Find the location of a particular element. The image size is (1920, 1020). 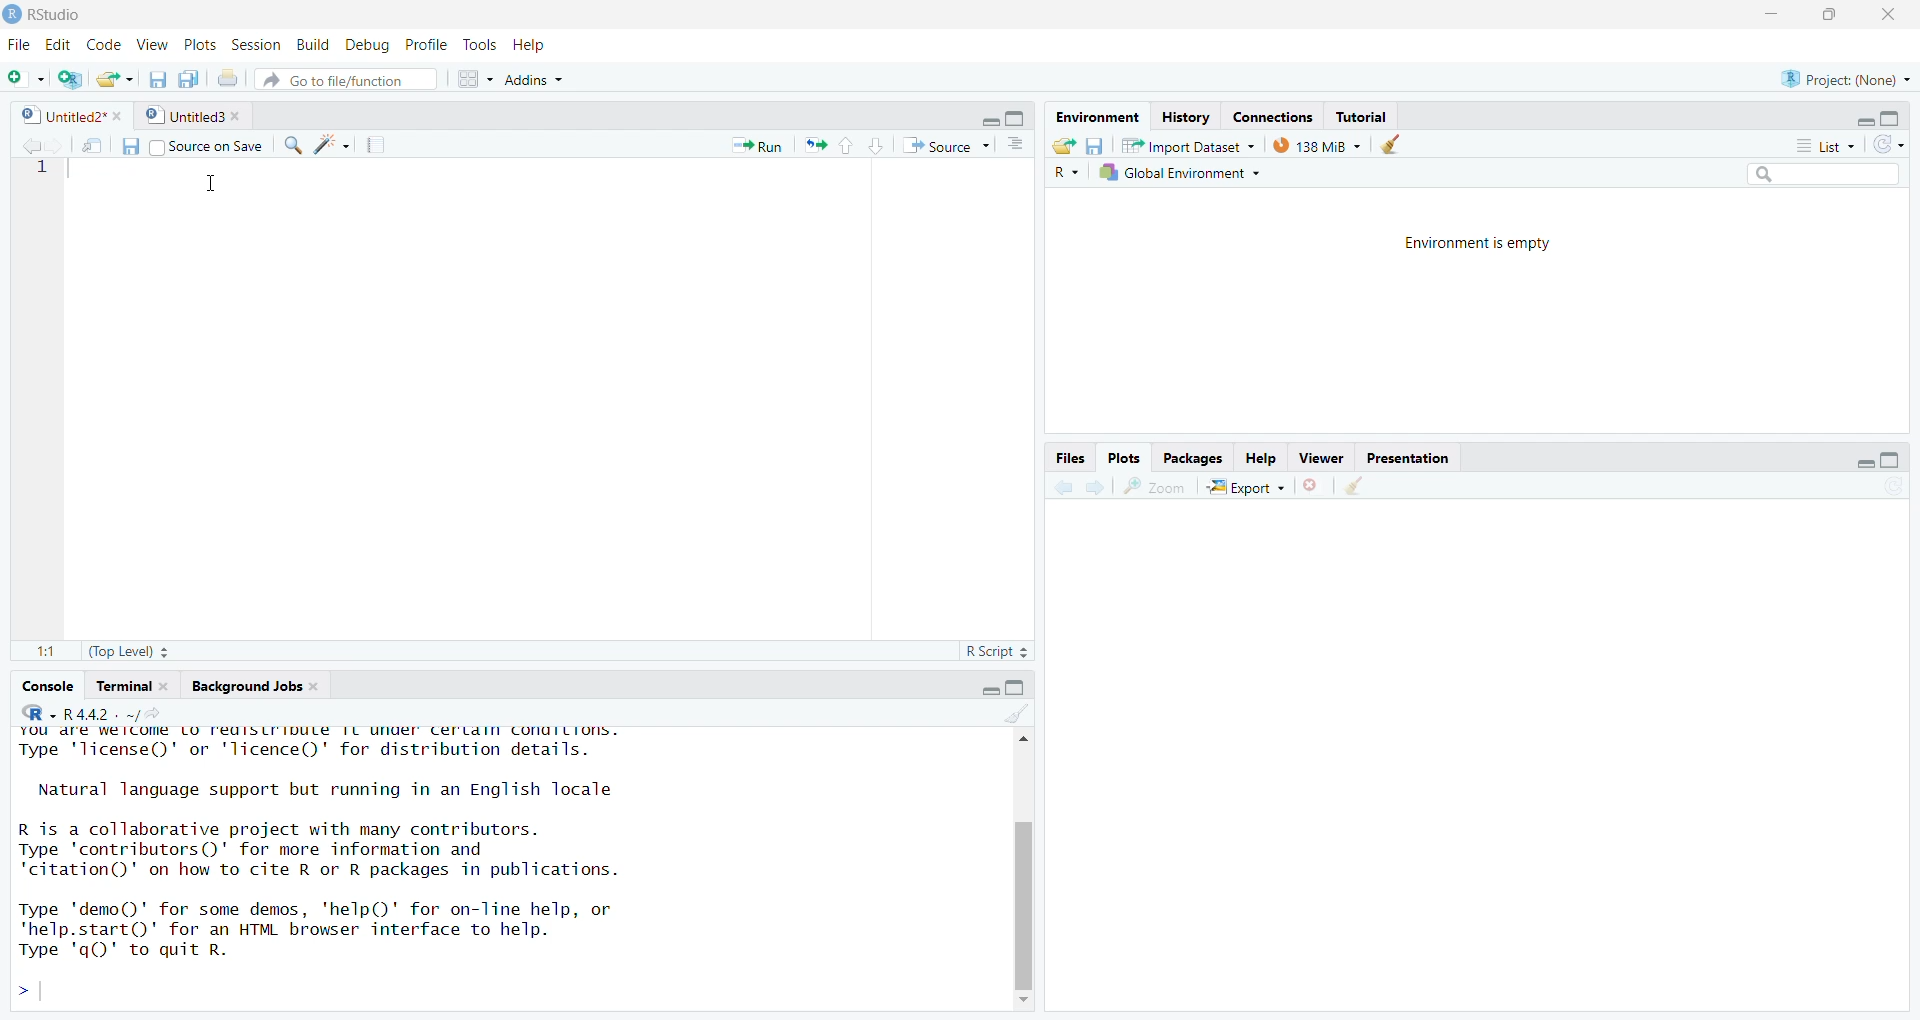

ts Session is located at coordinates (254, 44).